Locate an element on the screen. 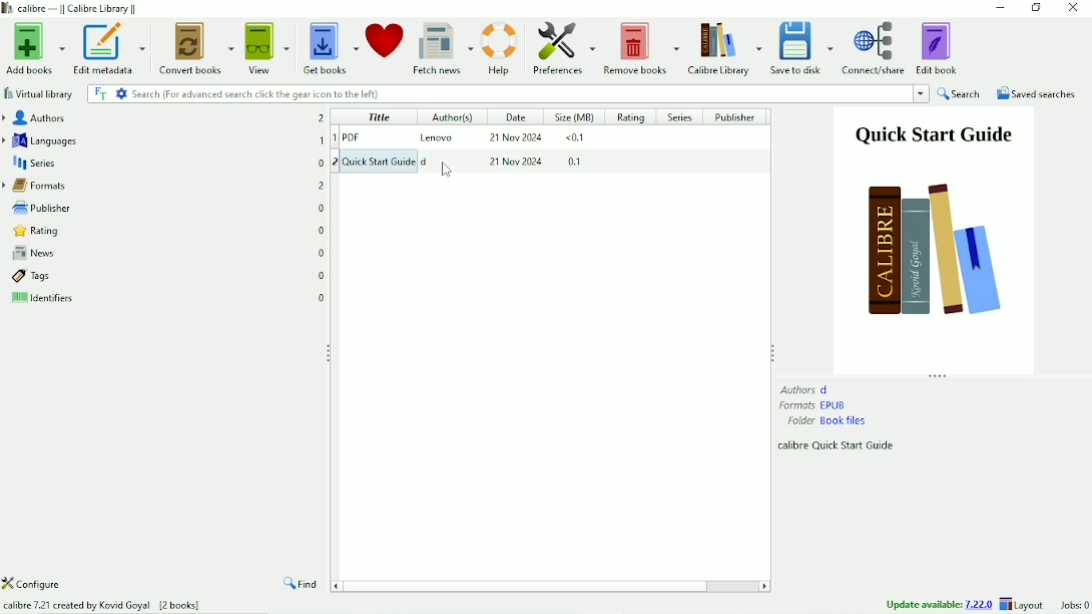 The image size is (1092, 614). Authors is located at coordinates (162, 118).